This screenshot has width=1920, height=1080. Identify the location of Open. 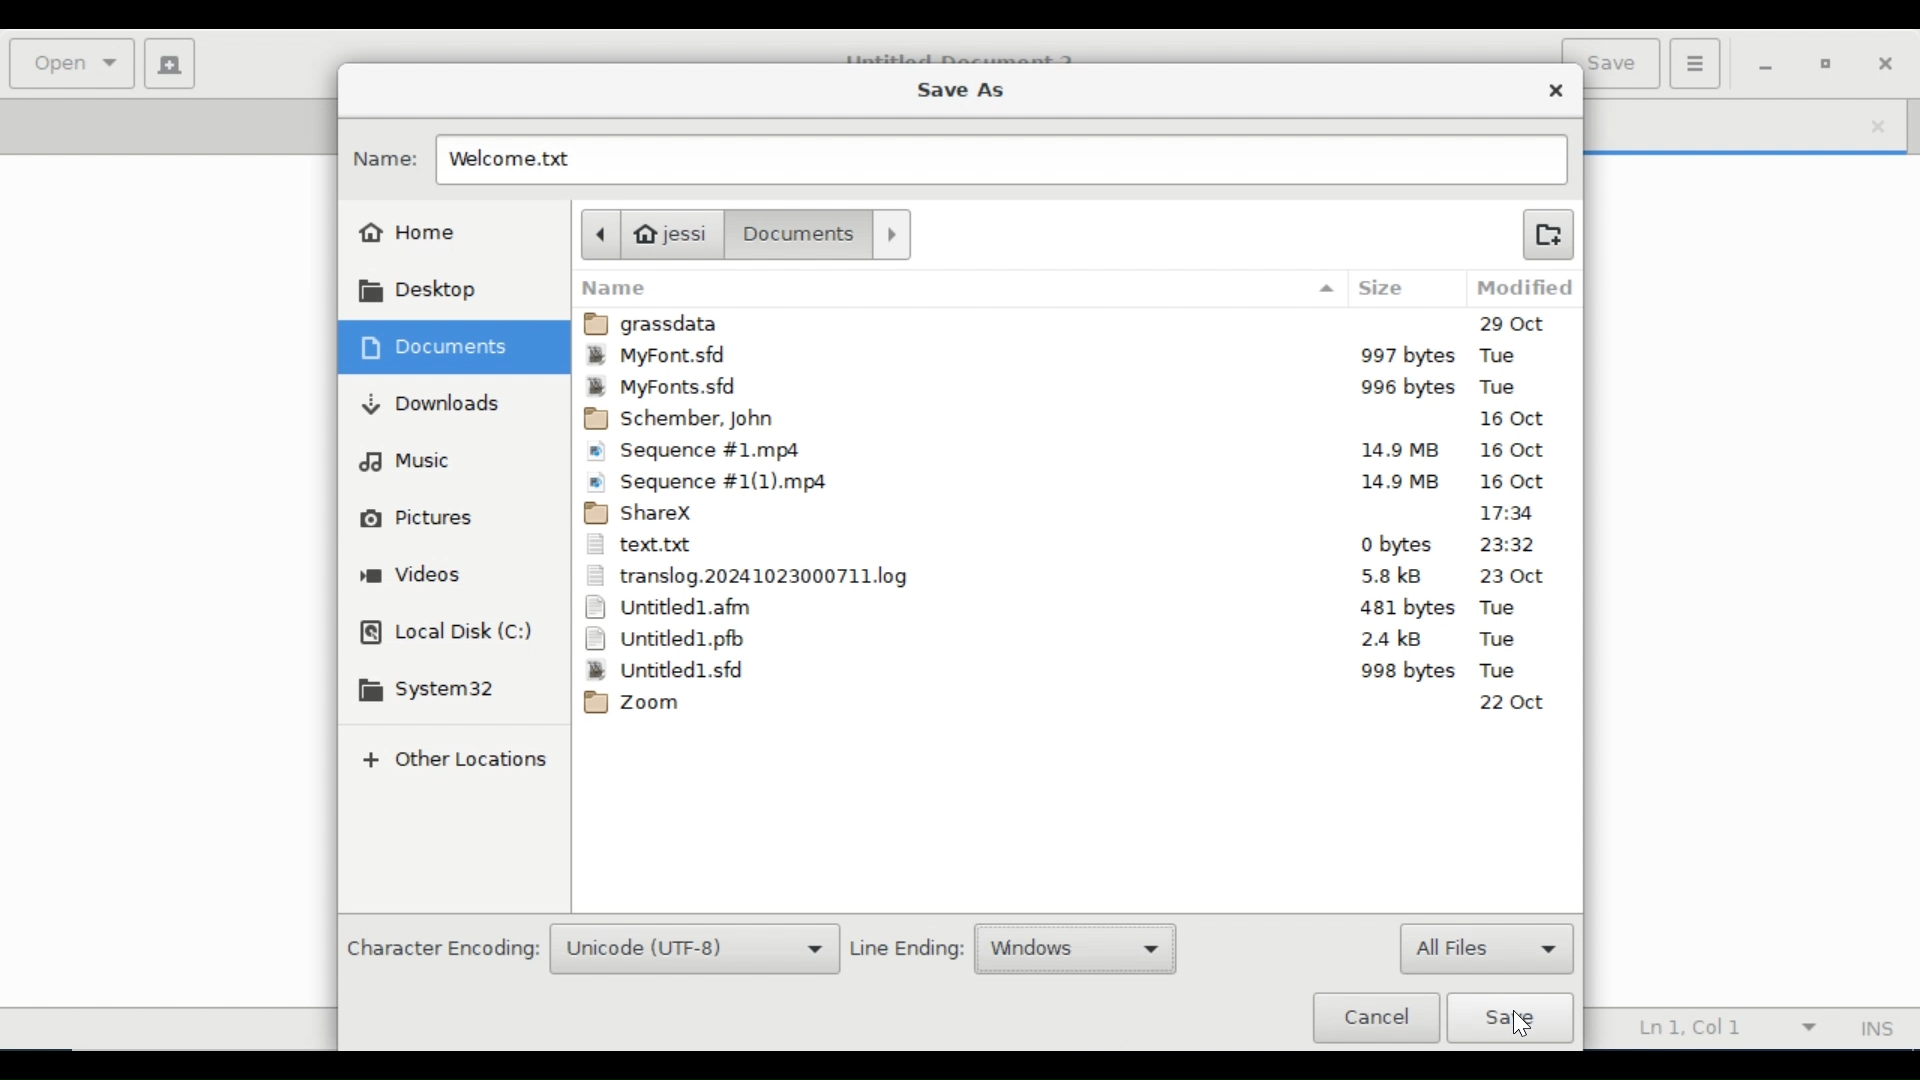
(73, 64).